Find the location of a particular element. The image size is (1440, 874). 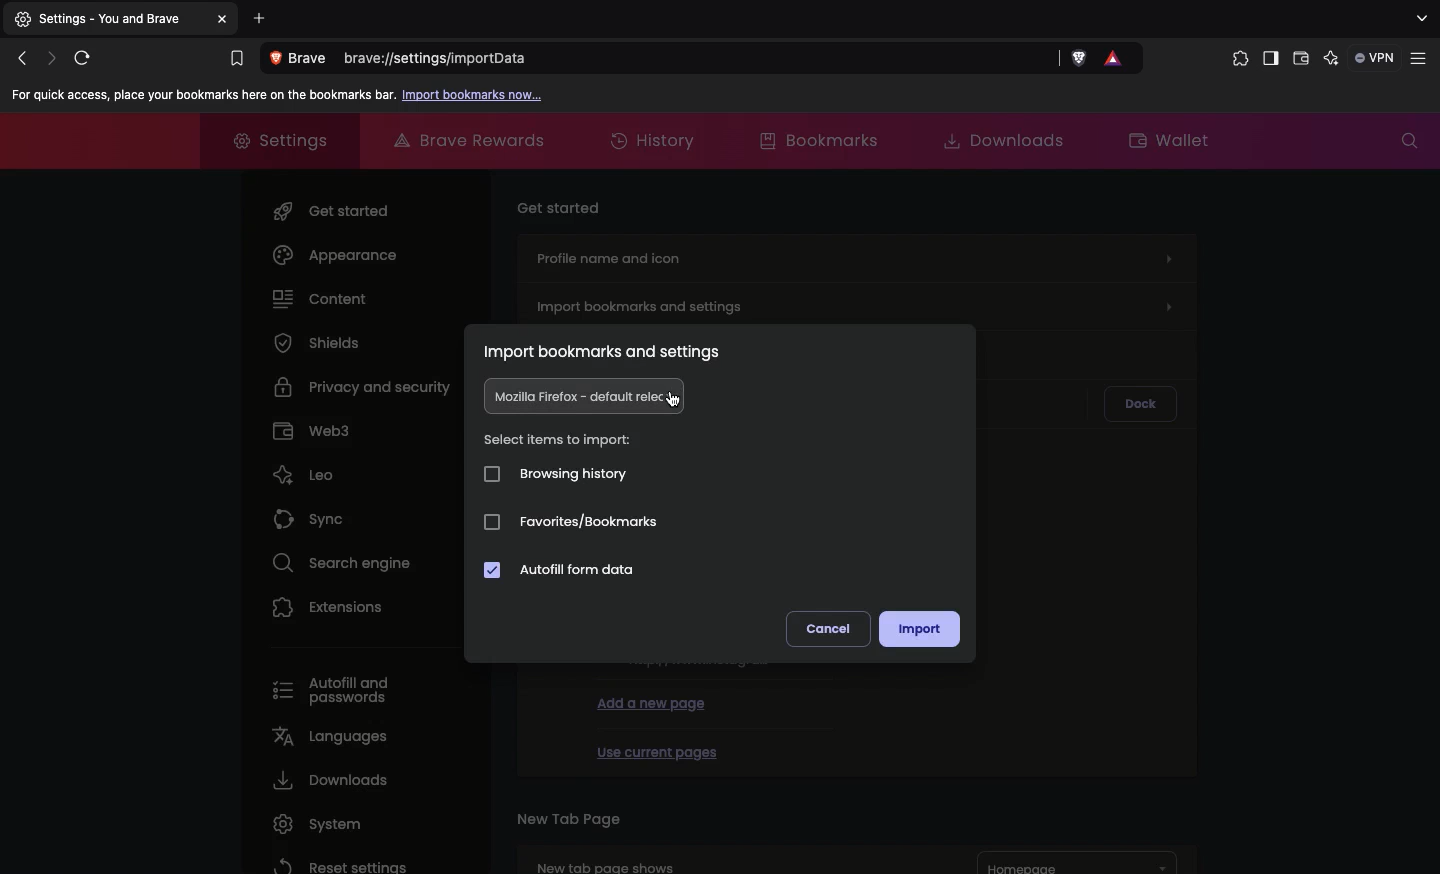

leo AI is located at coordinates (1331, 59).